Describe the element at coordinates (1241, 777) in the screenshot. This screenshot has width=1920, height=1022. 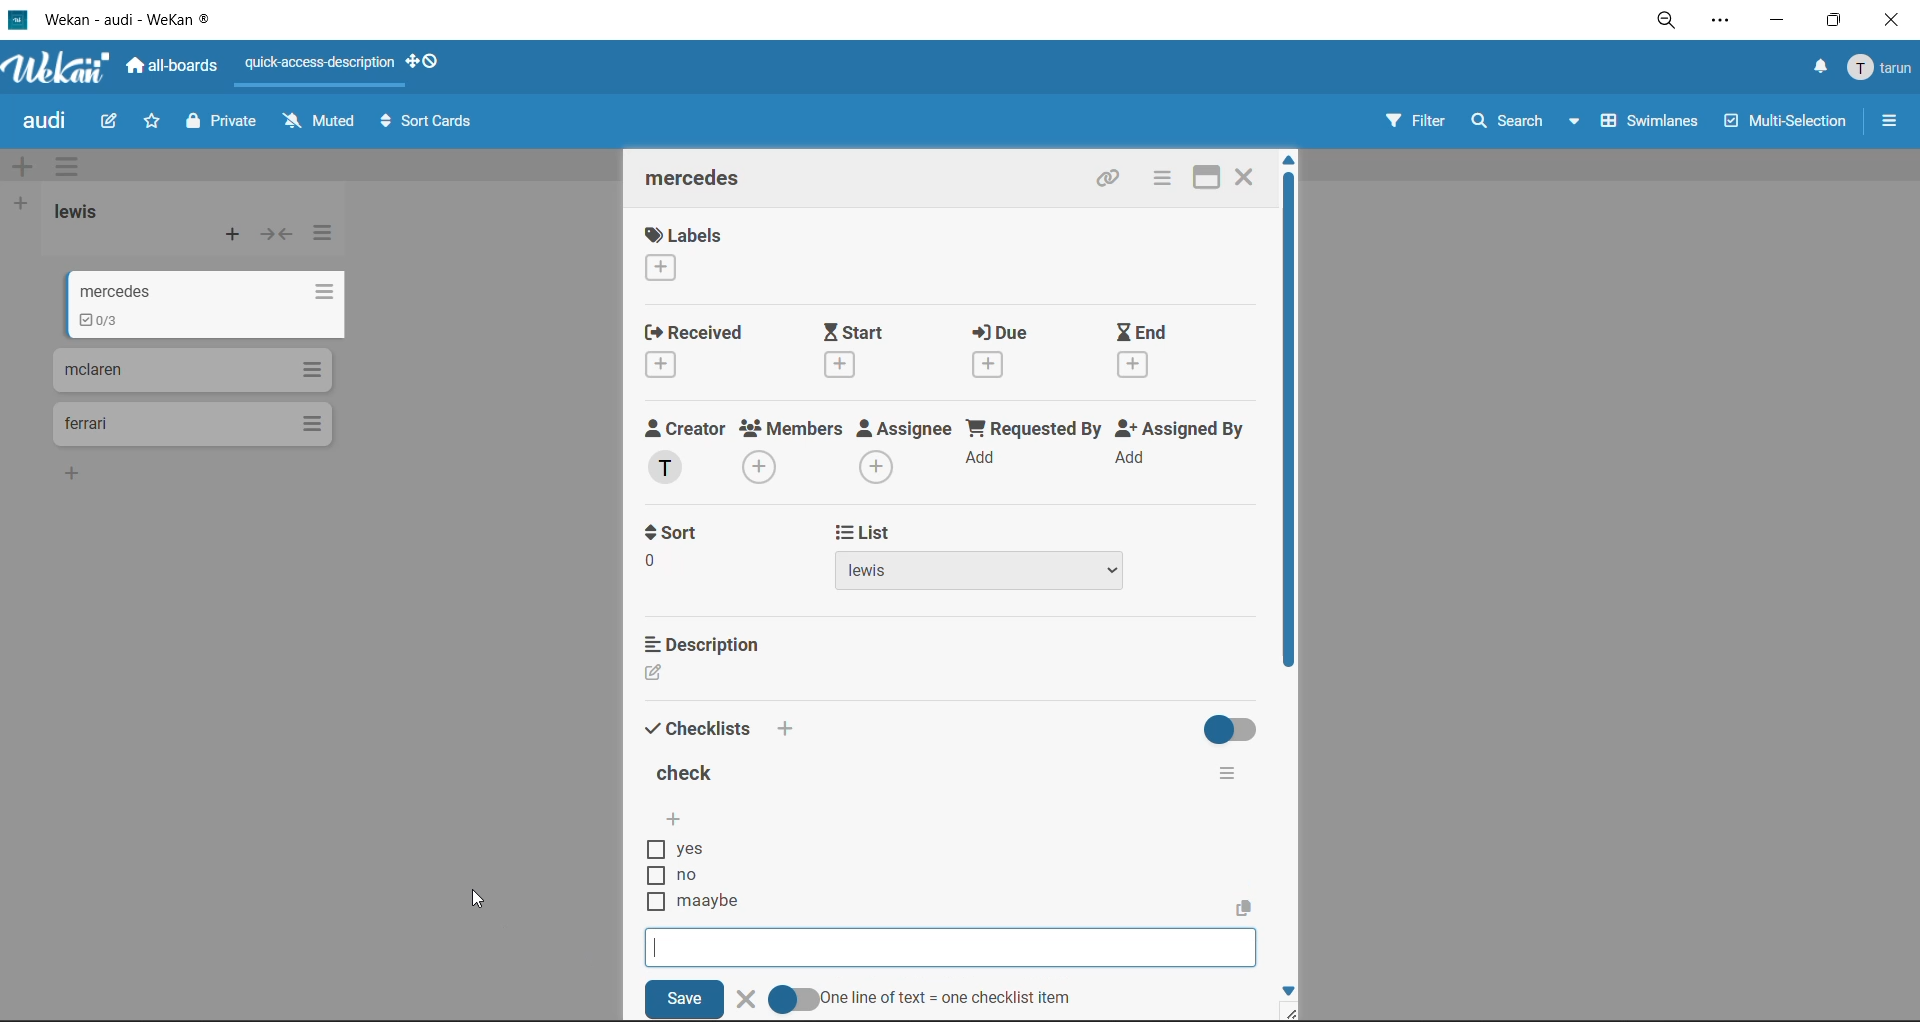
I see `checklist actions` at that location.